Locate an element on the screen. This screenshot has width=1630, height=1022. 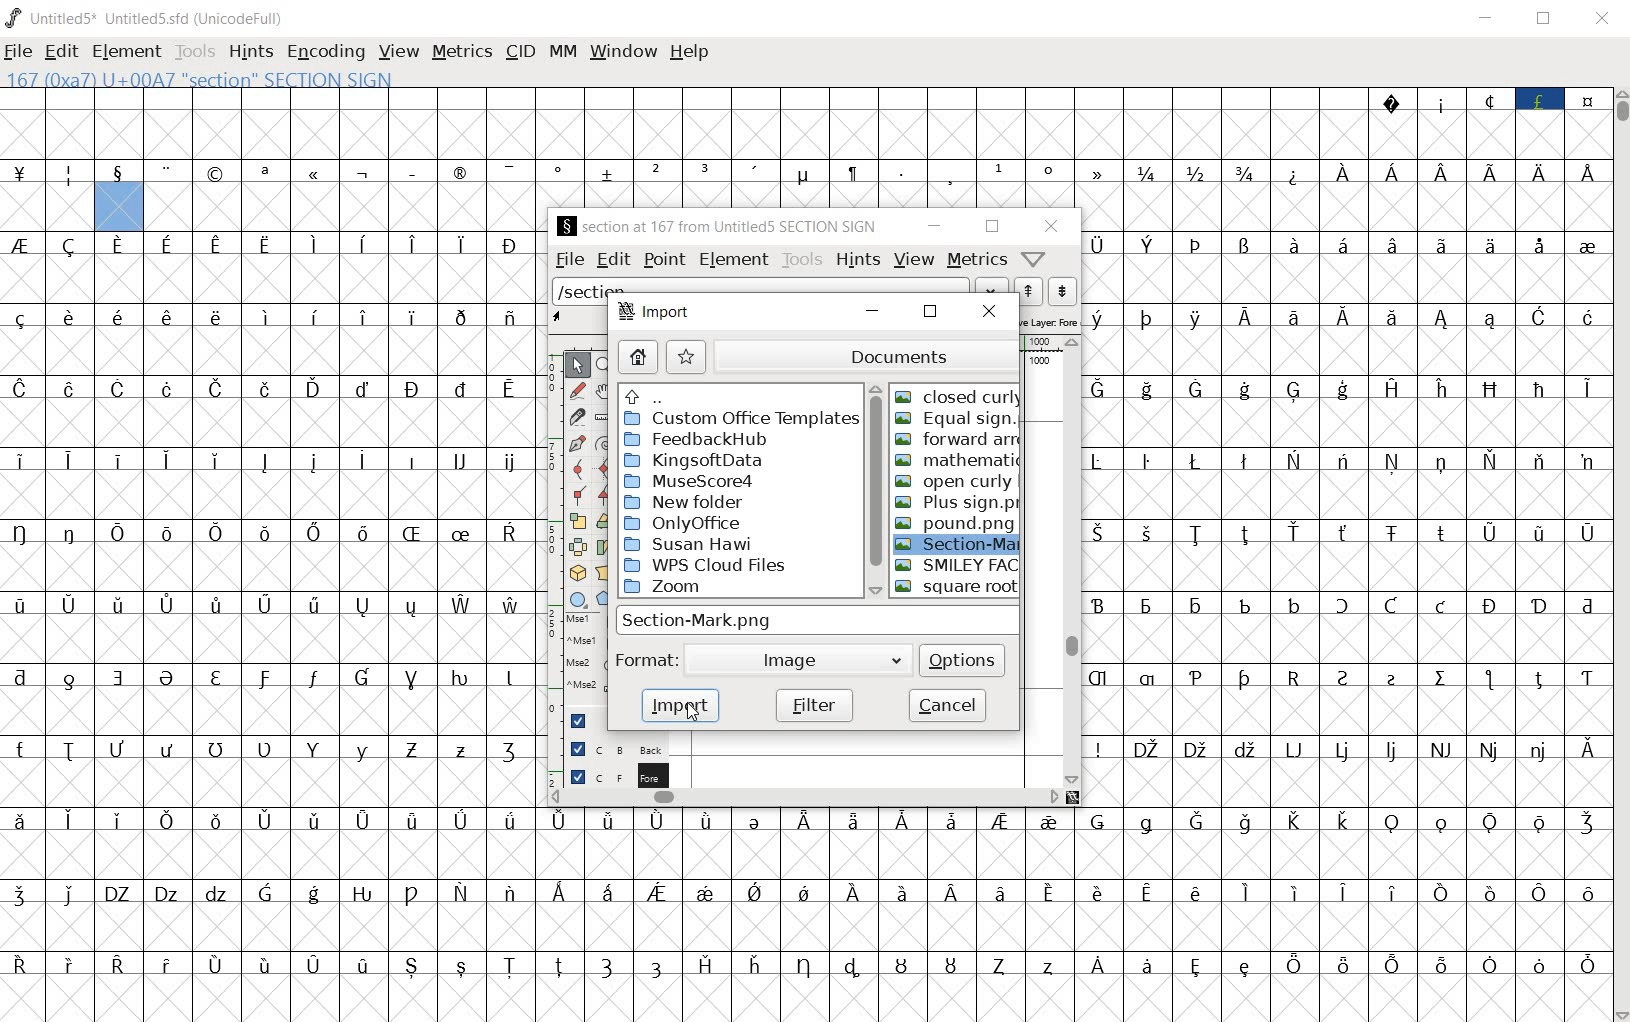
empty cells is located at coordinates (1347, 496).